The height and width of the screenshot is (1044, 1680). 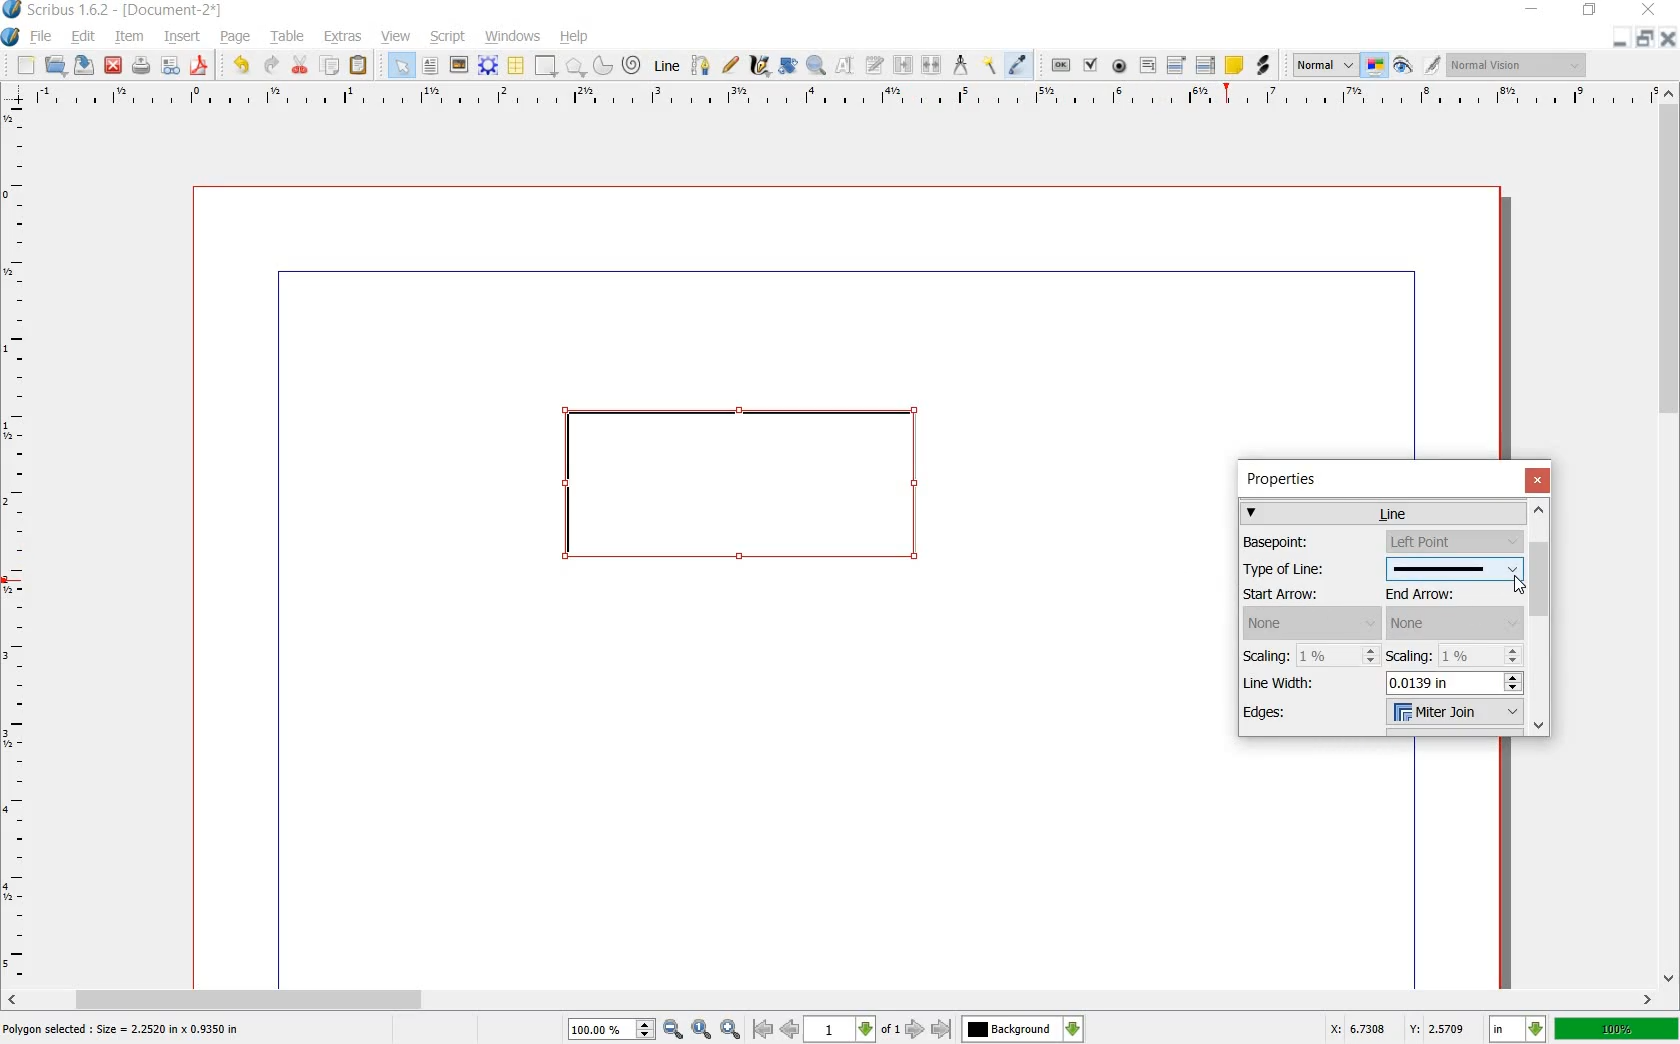 I want to click on select the current layer, so click(x=1023, y=1029).